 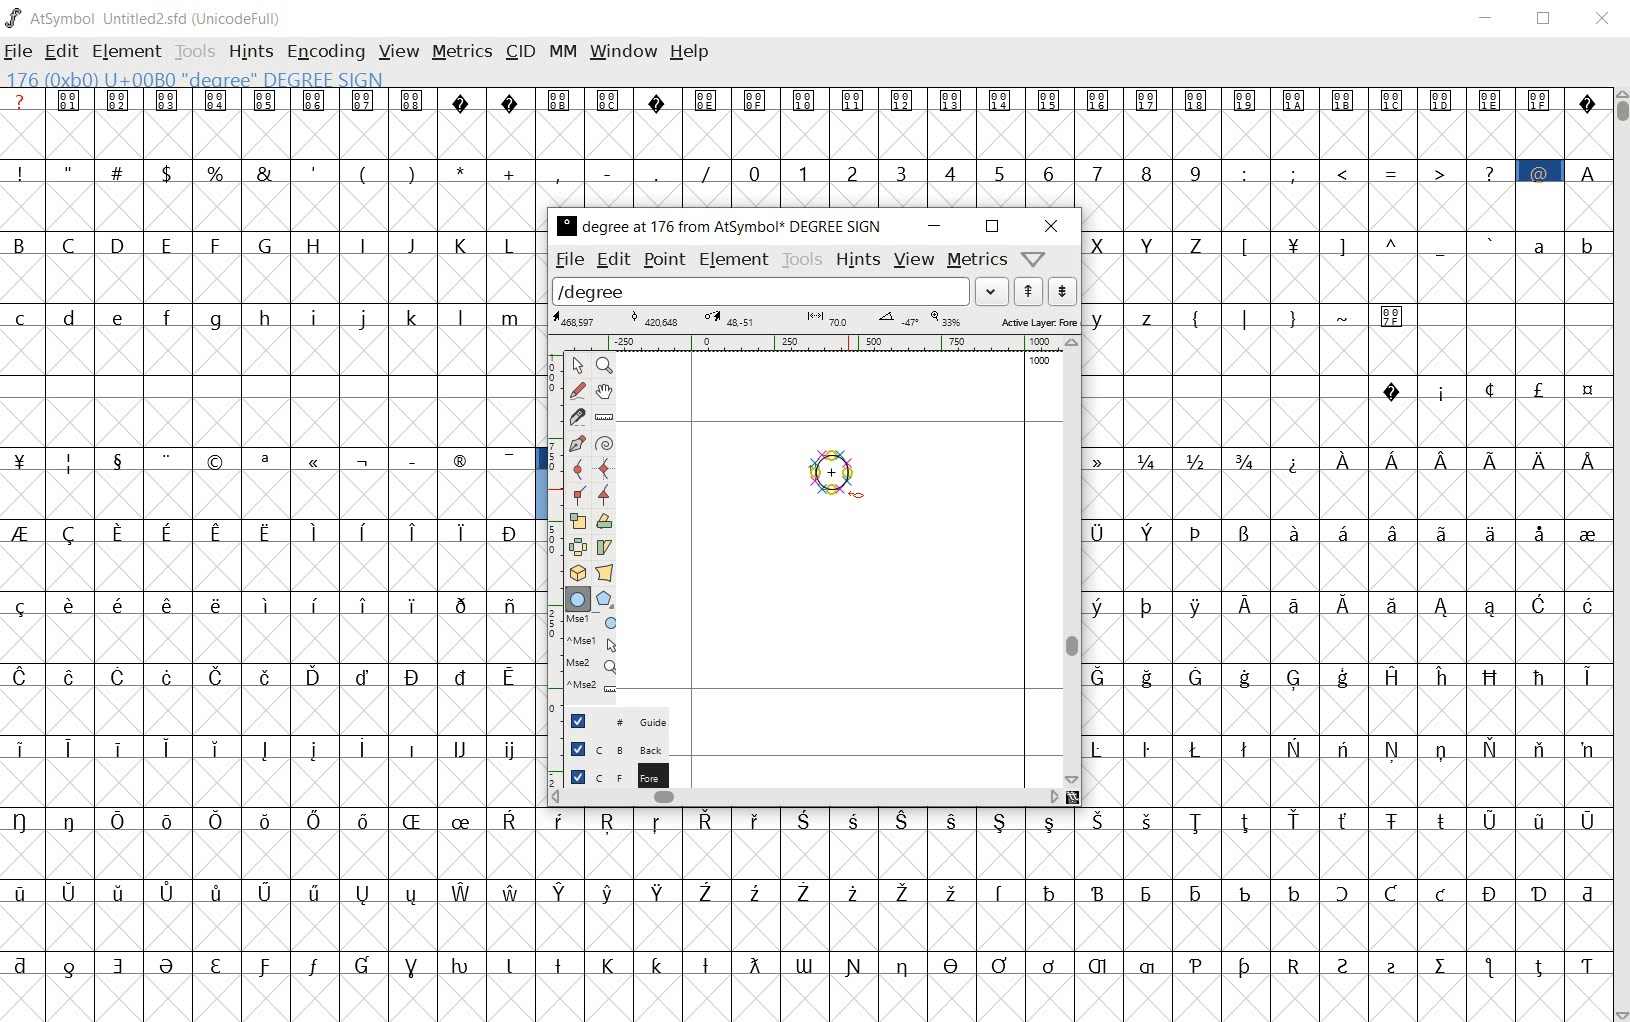 I want to click on add a curve point always either horizontal or vertical, so click(x=606, y=468).